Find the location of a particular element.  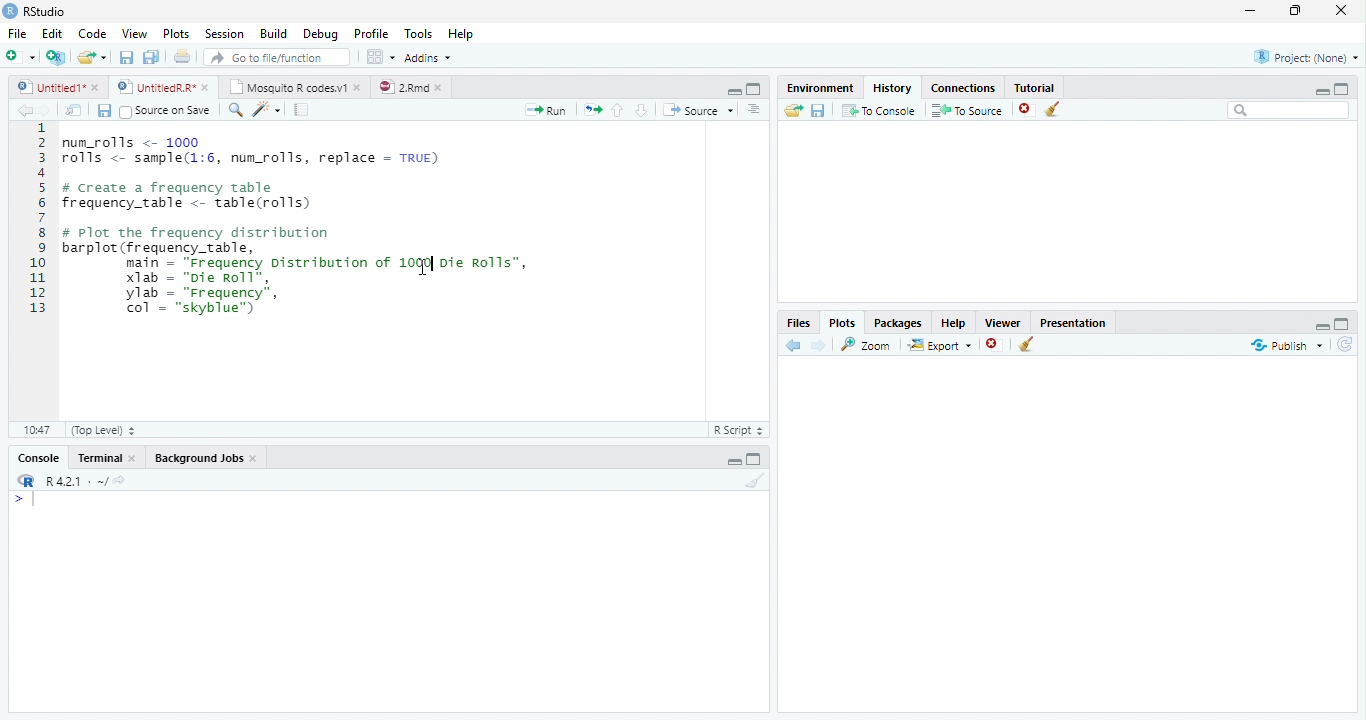

Help is located at coordinates (954, 322).